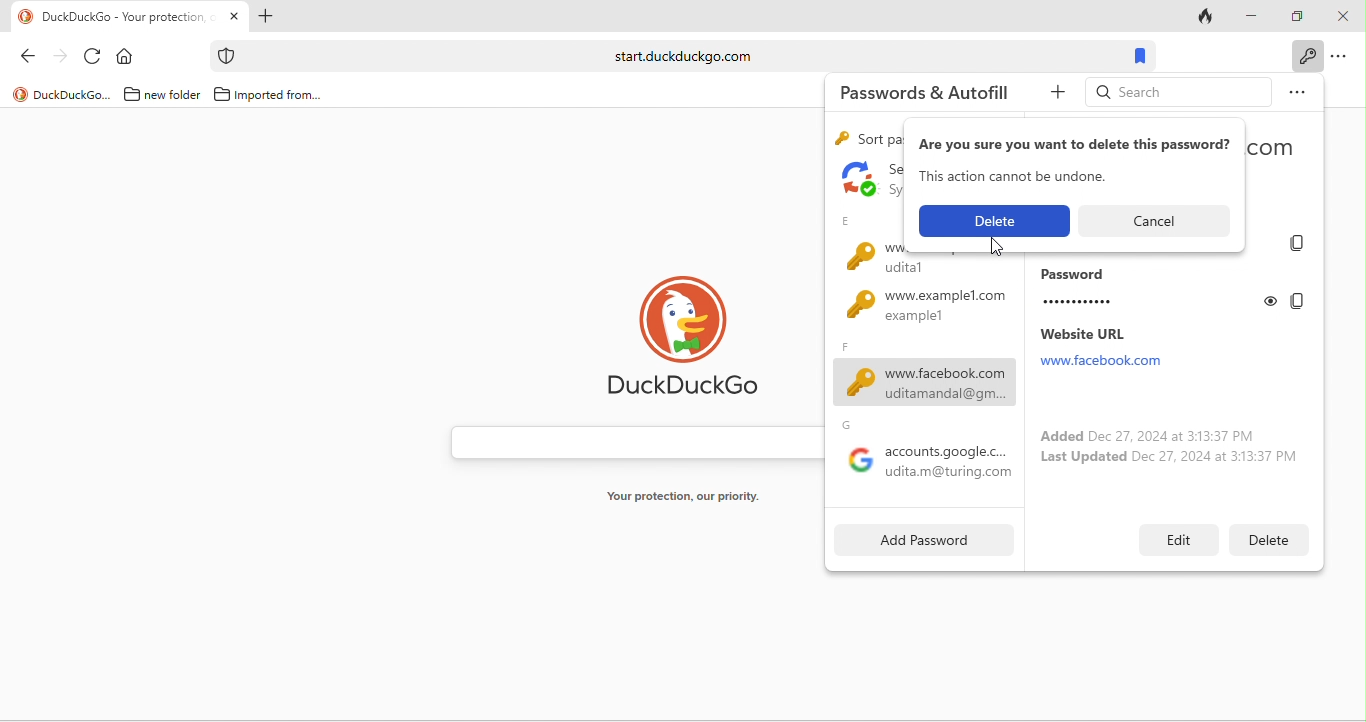  What do you see at coordinates (1272, 300) in the screenshot?
I see `show password` at bounding box center [1272, 300].